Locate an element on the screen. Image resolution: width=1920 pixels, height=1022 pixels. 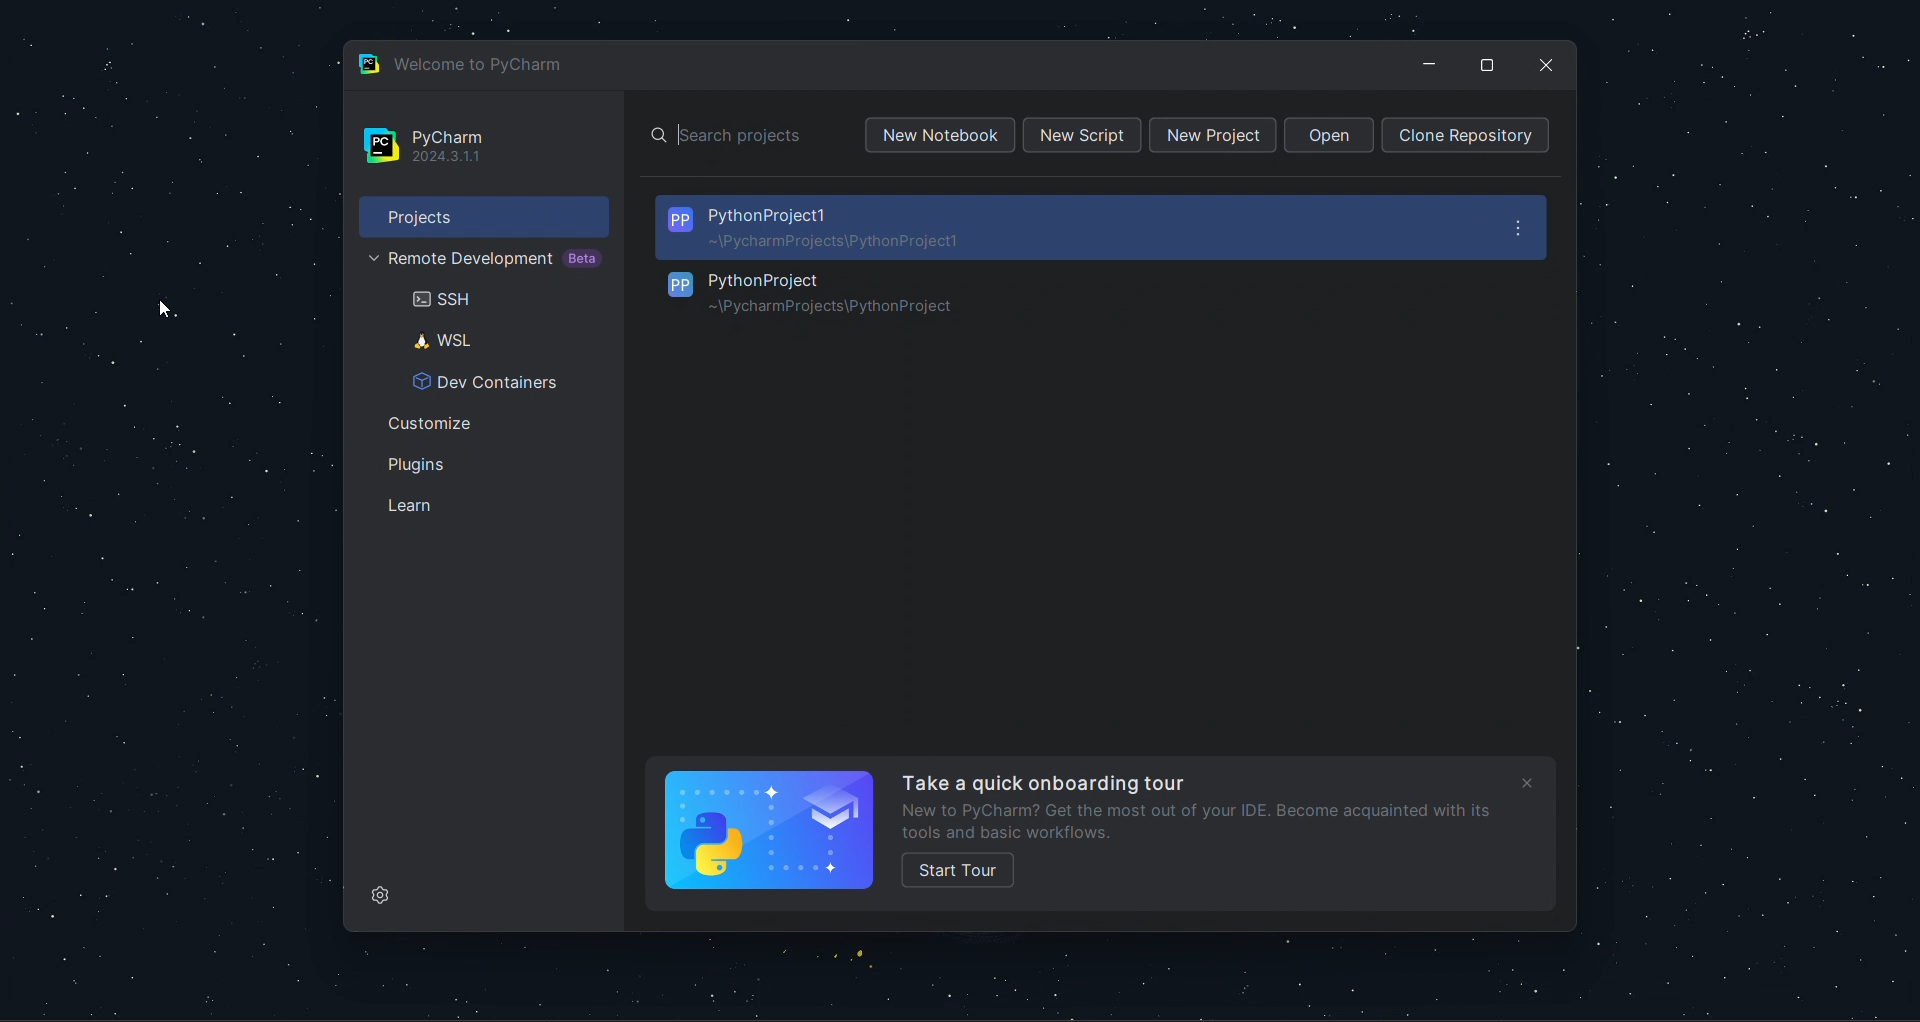
PythonProject1 is located at coordinates (775, 212).